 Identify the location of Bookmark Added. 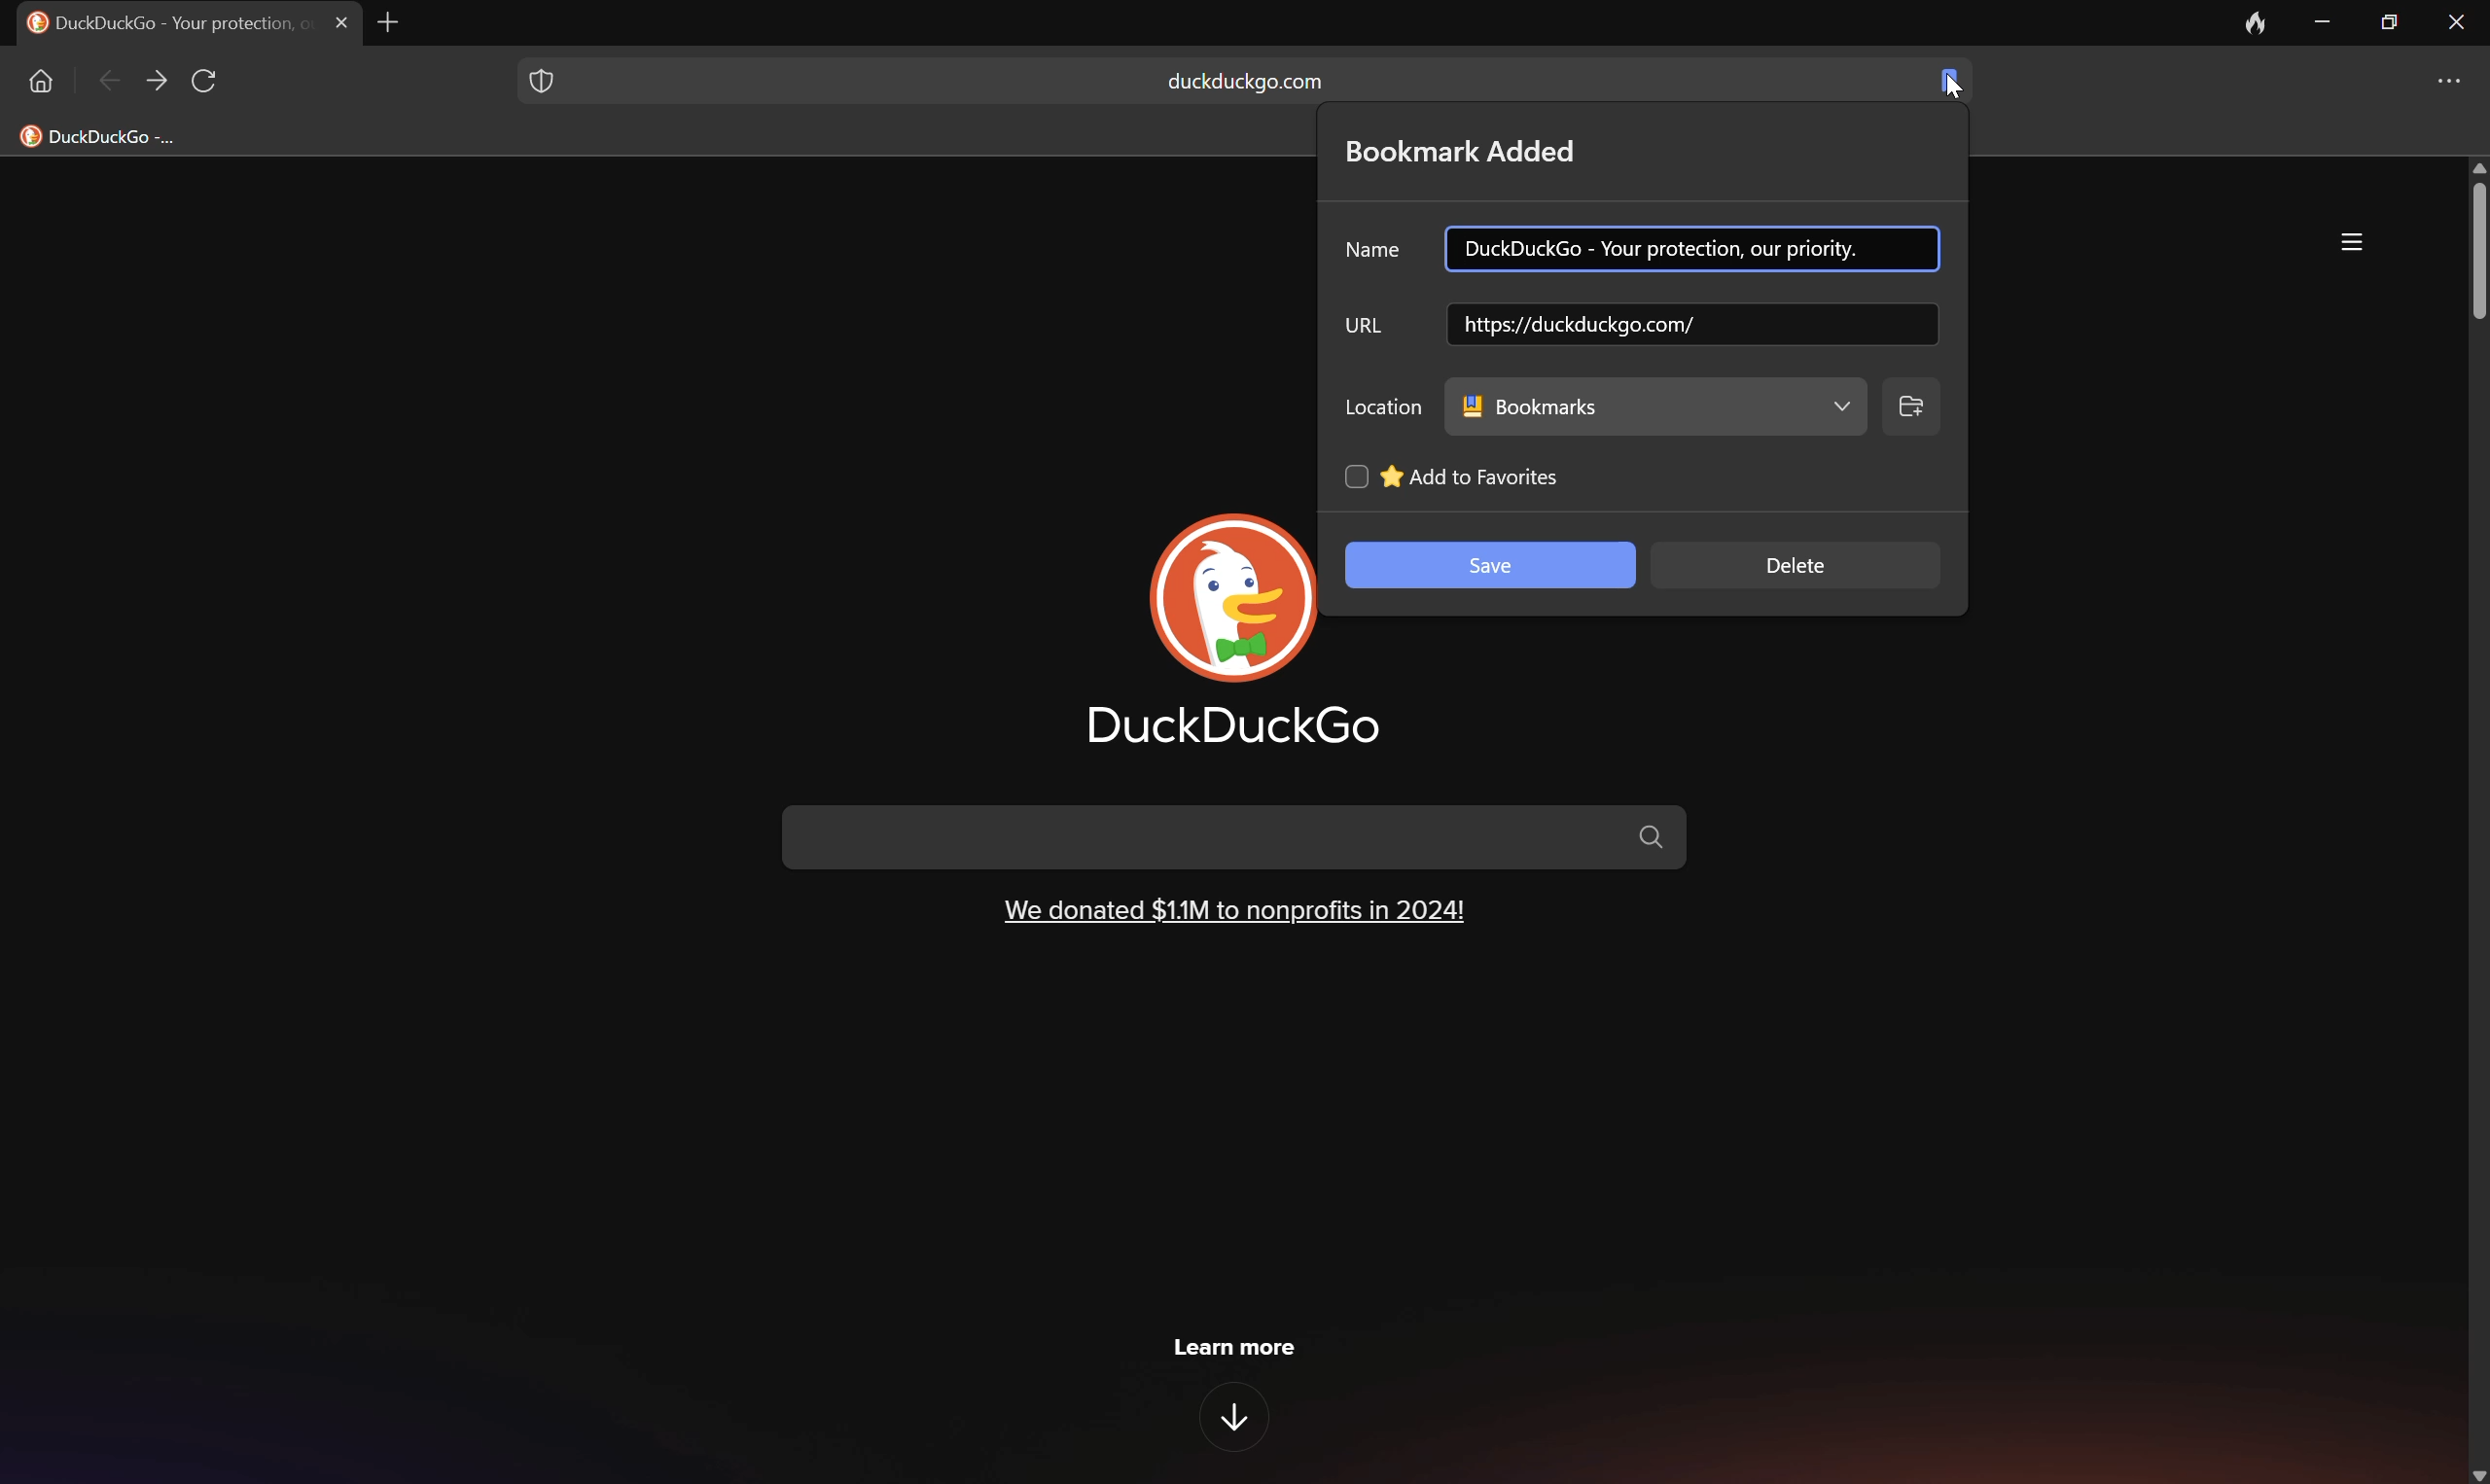
(1463, 151).